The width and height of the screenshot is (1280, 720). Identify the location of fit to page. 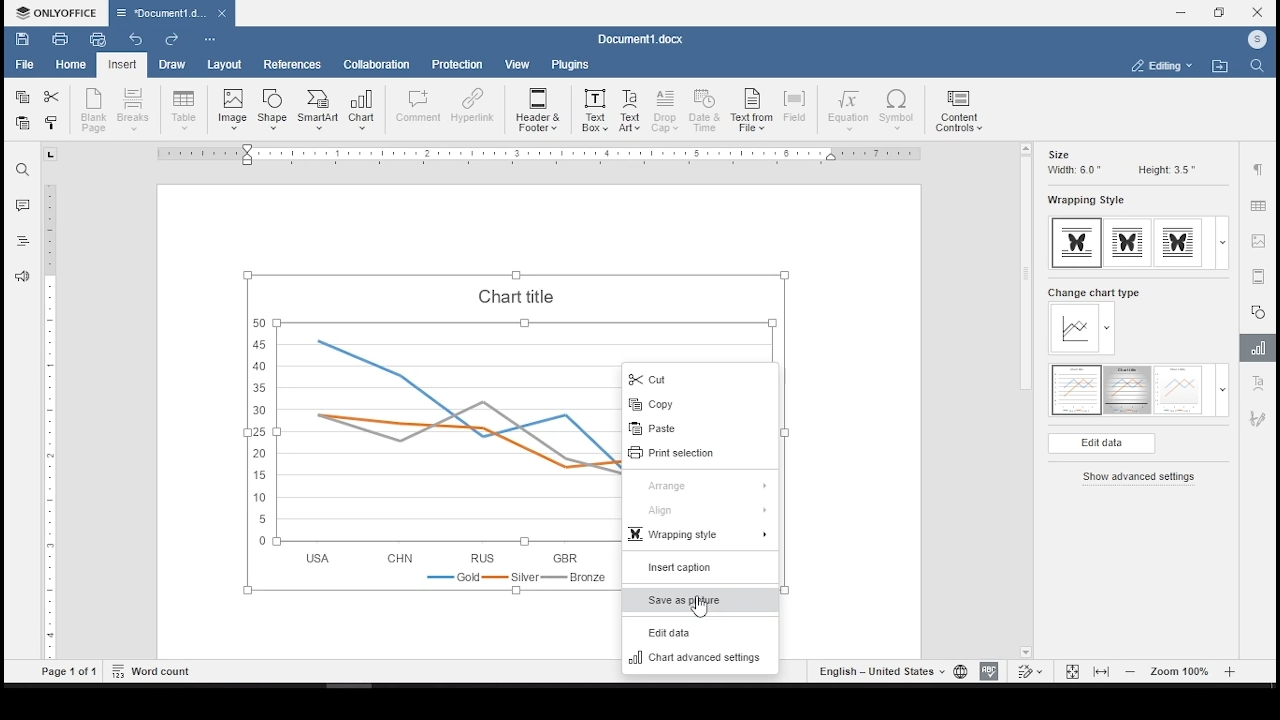
(1072, 671).